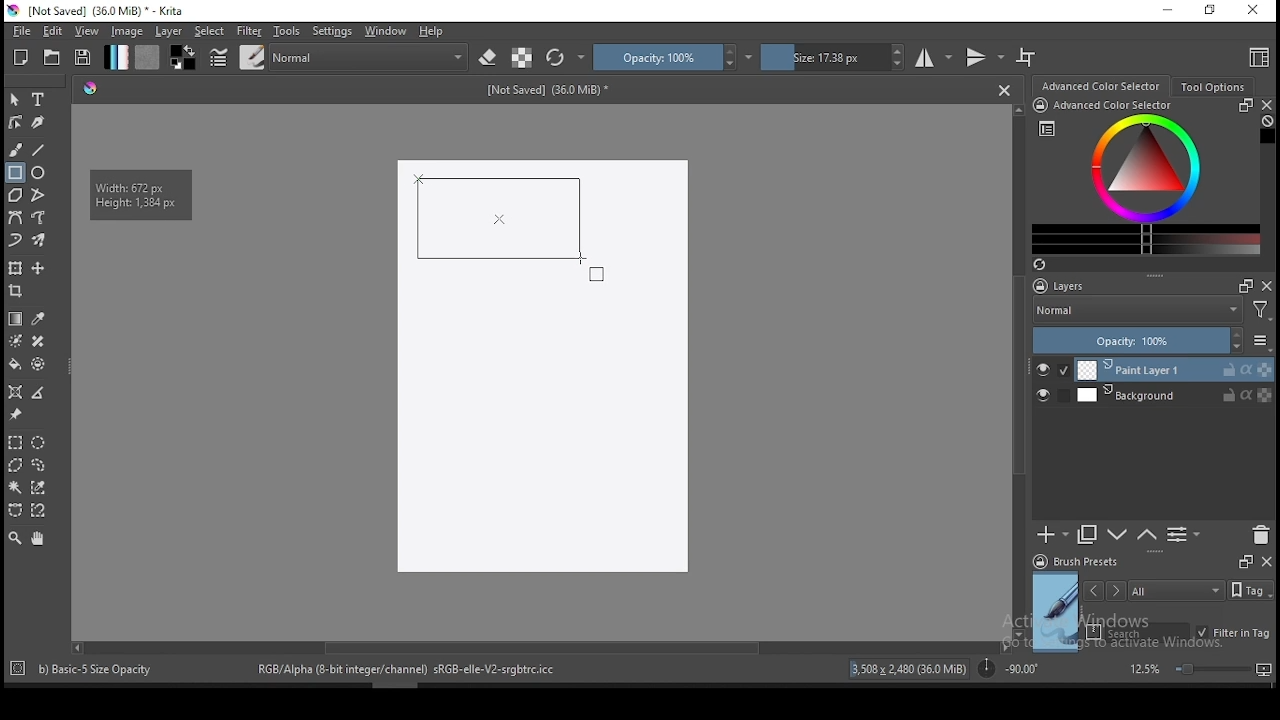 This screenshot has height=720, width=1280. I want to click on move a layer, so click(38, 269).